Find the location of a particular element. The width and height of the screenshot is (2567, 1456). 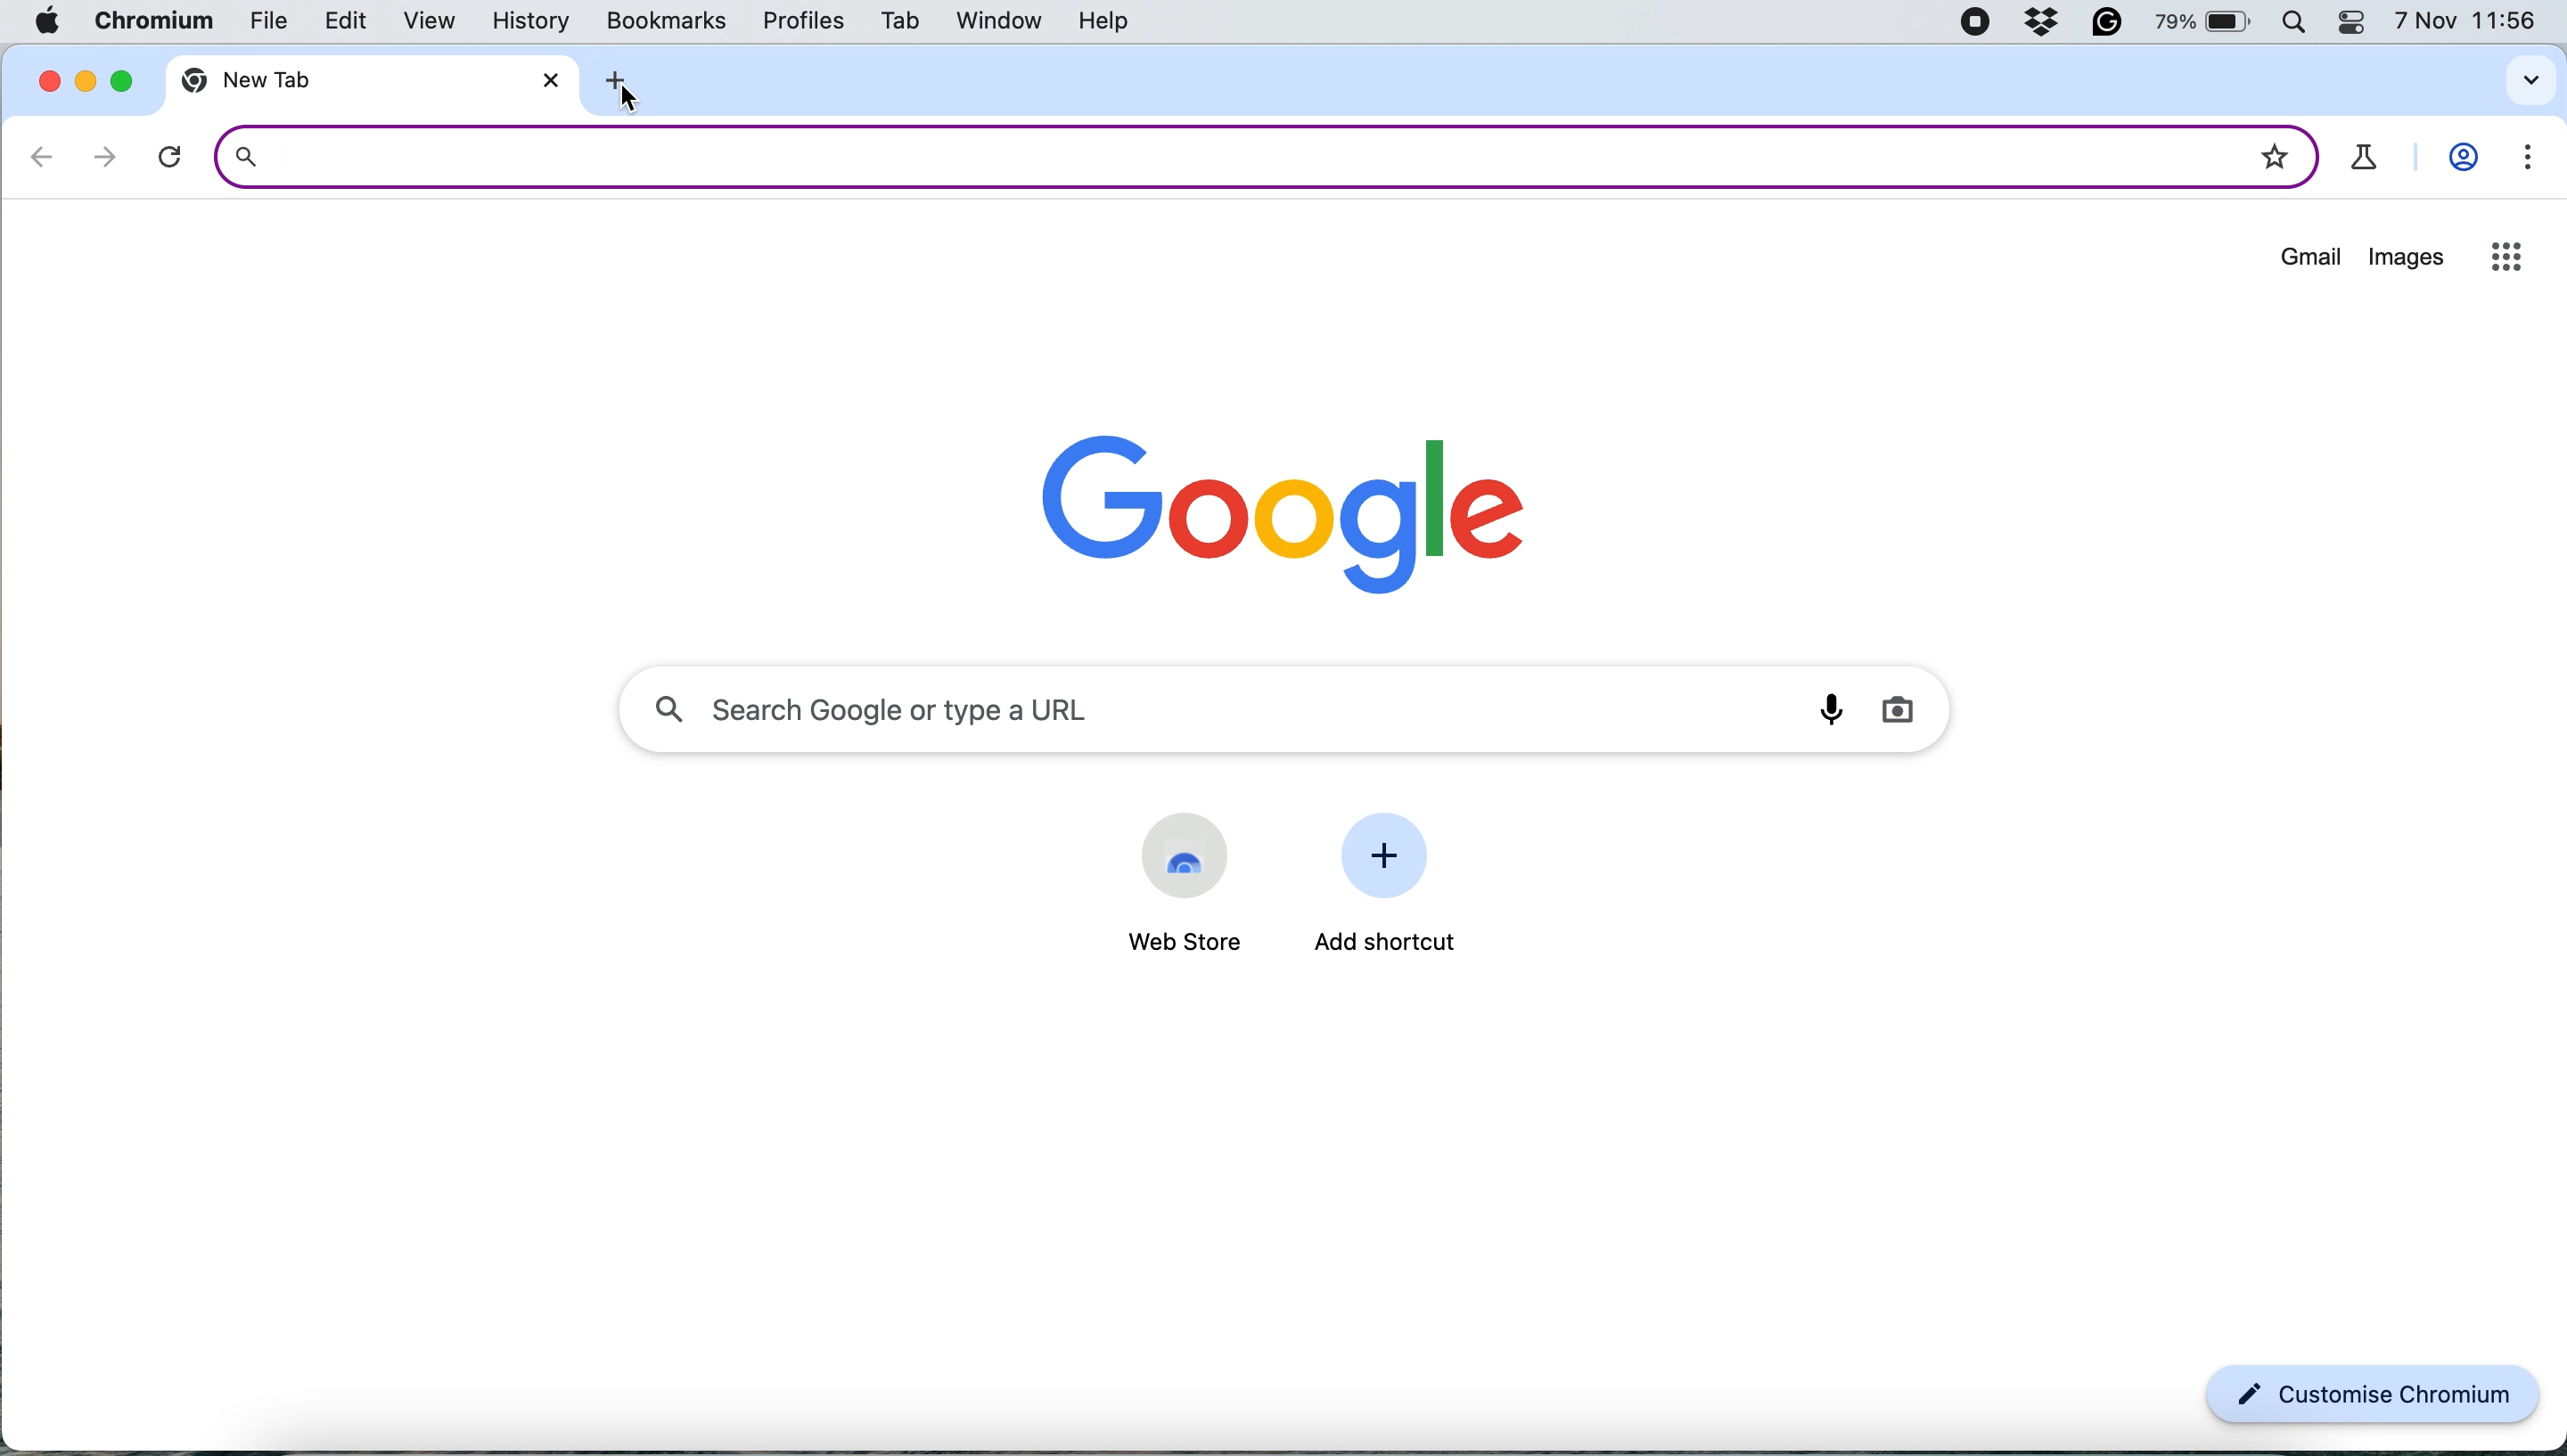

gmail is located at coordinates (2311, 262).